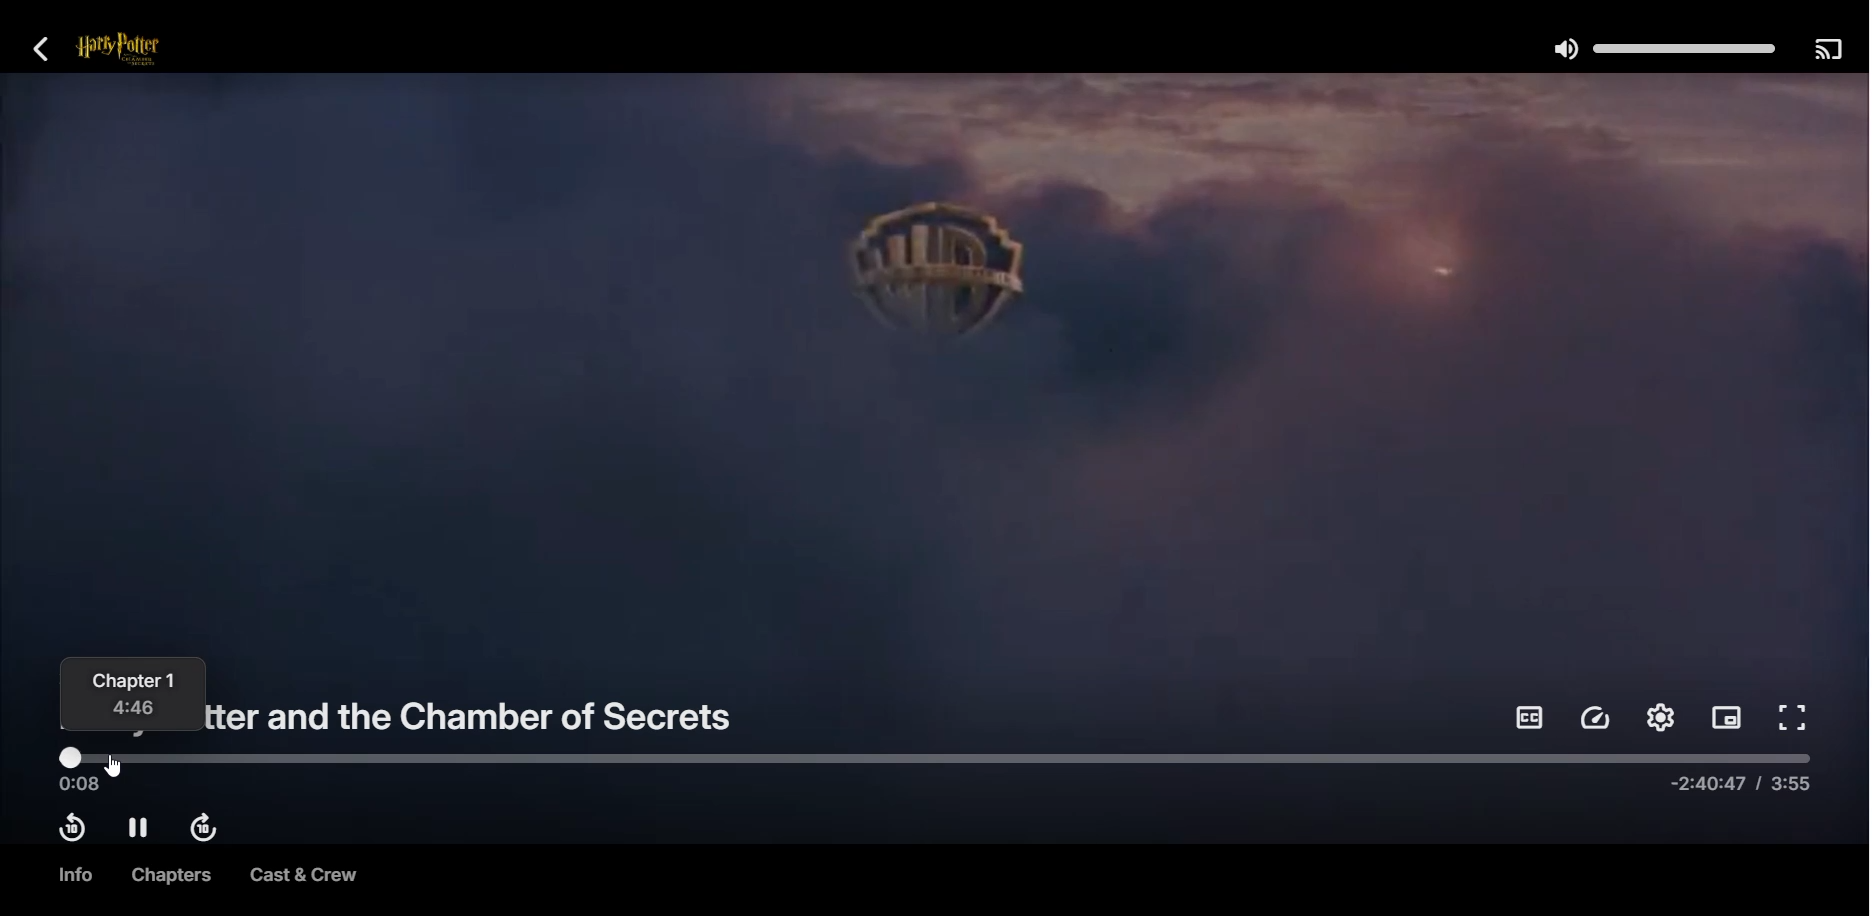  Describe the element at coordinates (208, 830) in the screenshot. I see `Fast-forward` at that location.